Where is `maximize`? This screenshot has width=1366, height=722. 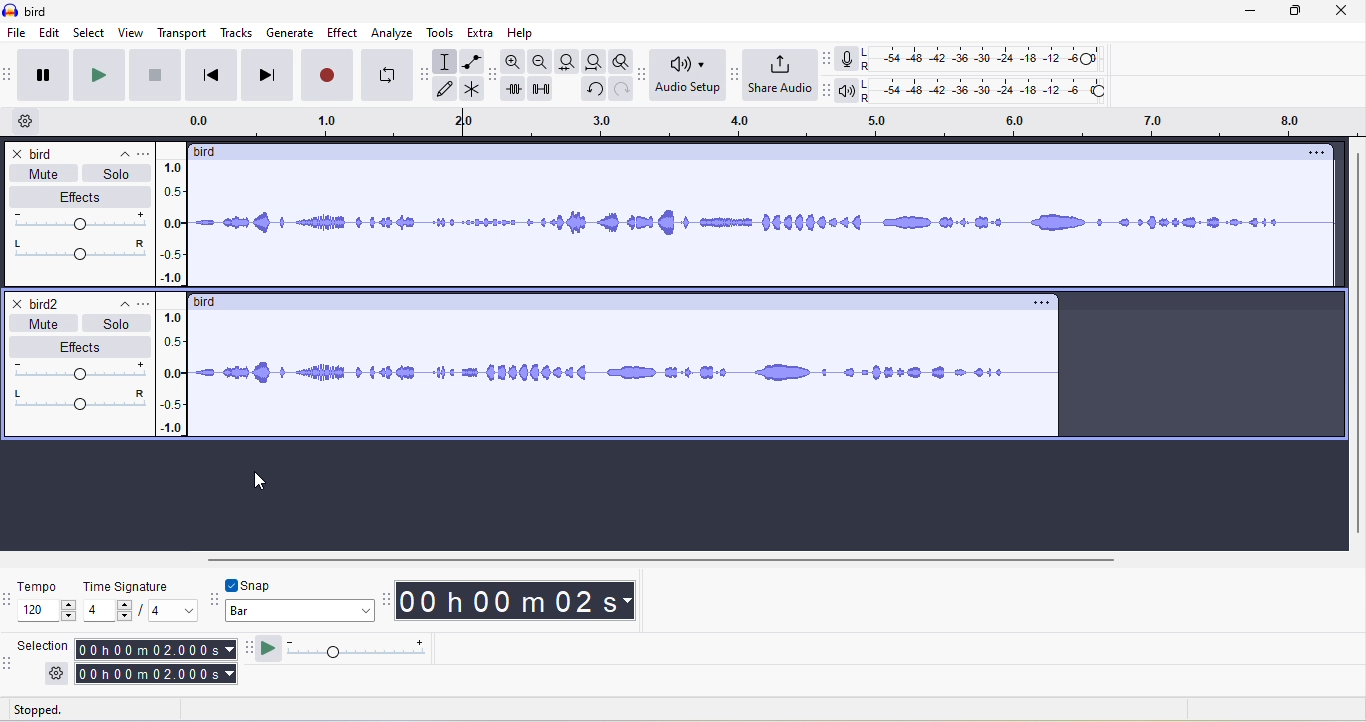 maximize is located at coordinates (1293, 13).